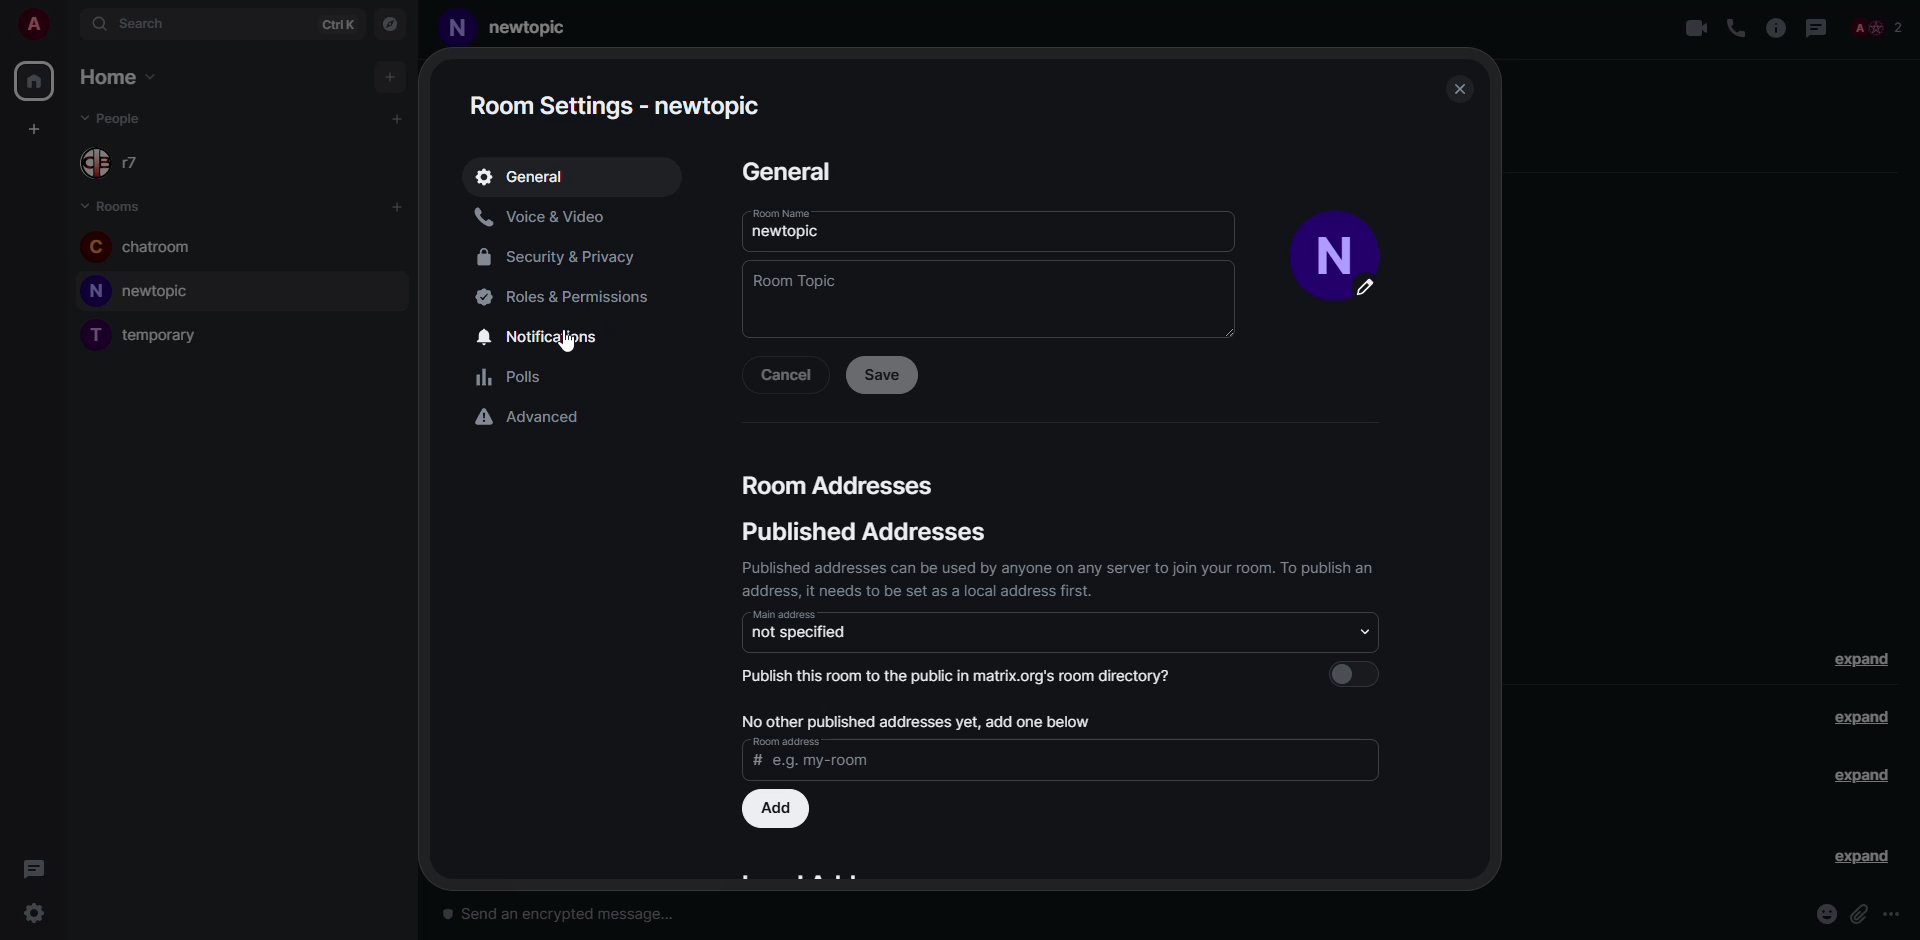 This screenshot has height=940, width=1920. I want to click on add, so click(34, 127).